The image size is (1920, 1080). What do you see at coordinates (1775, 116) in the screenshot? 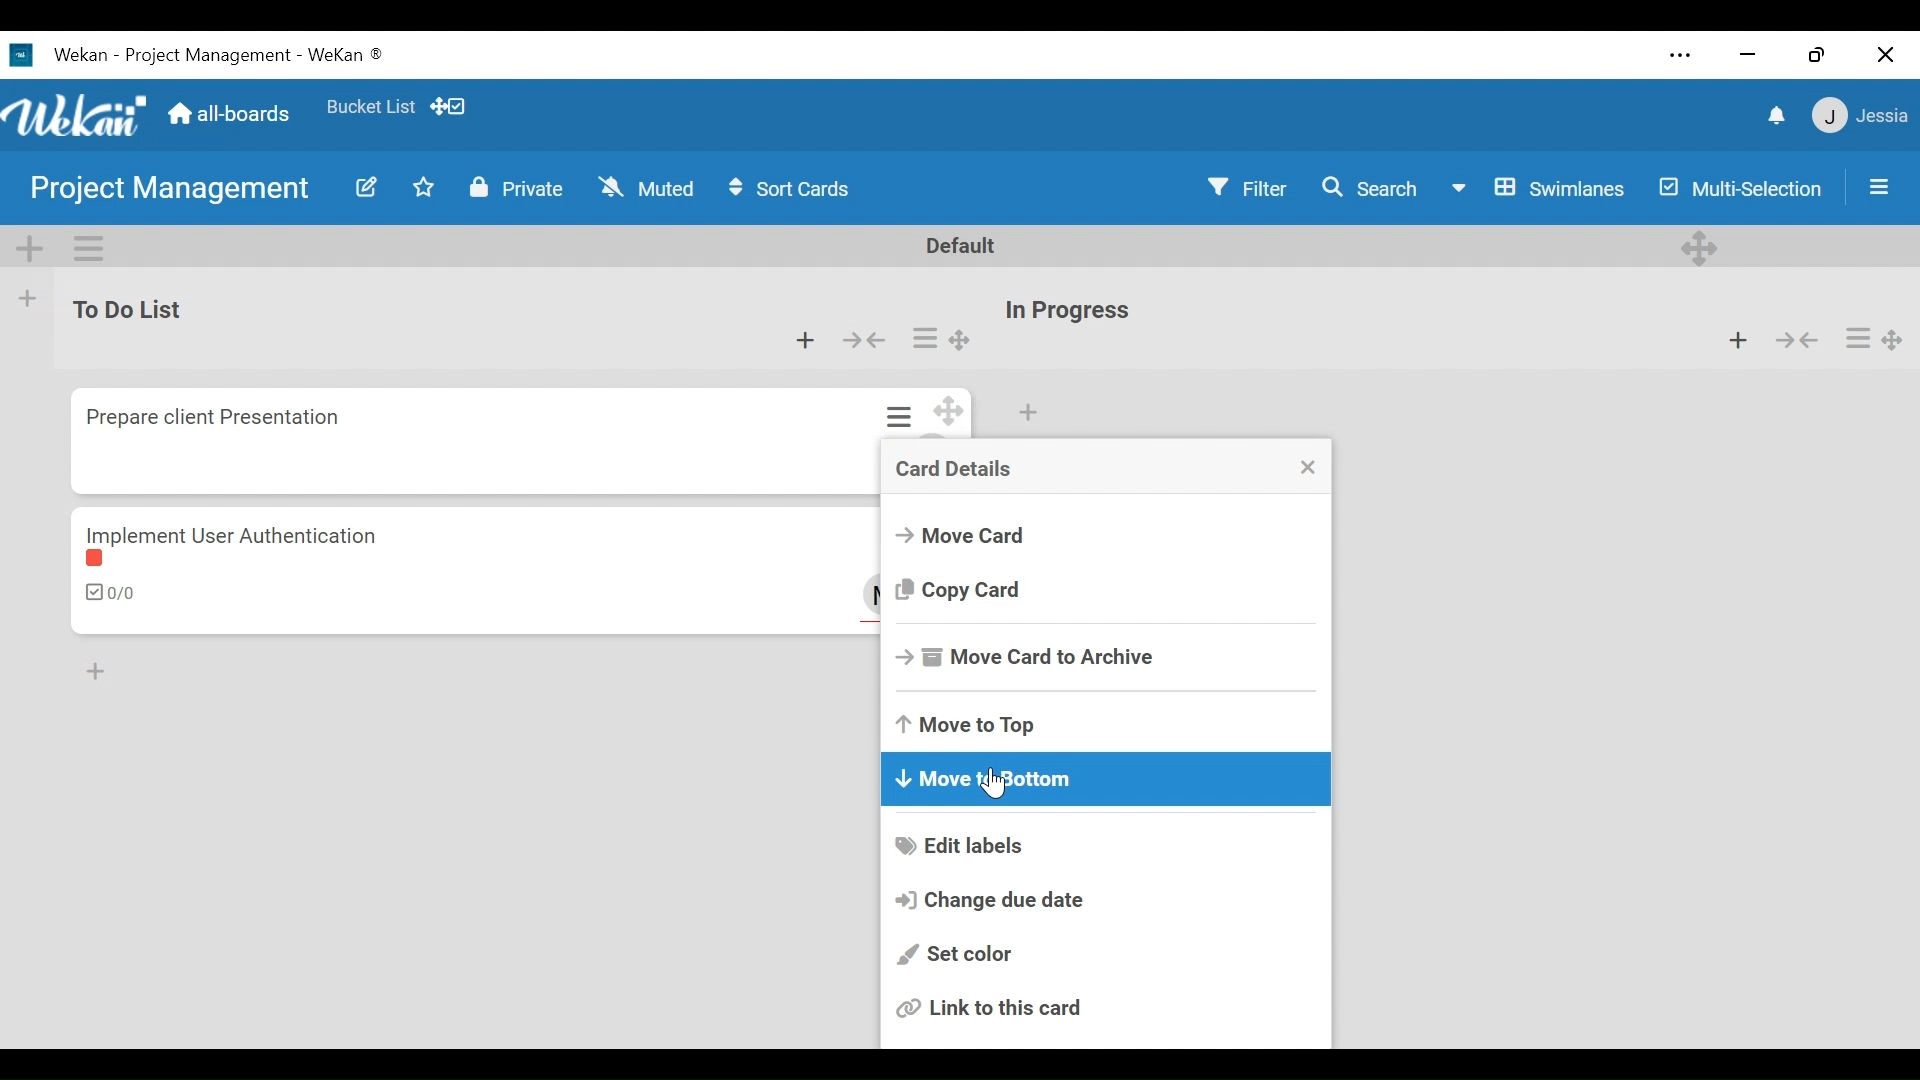
I see `notifications` at bounding box center [1775, 116].